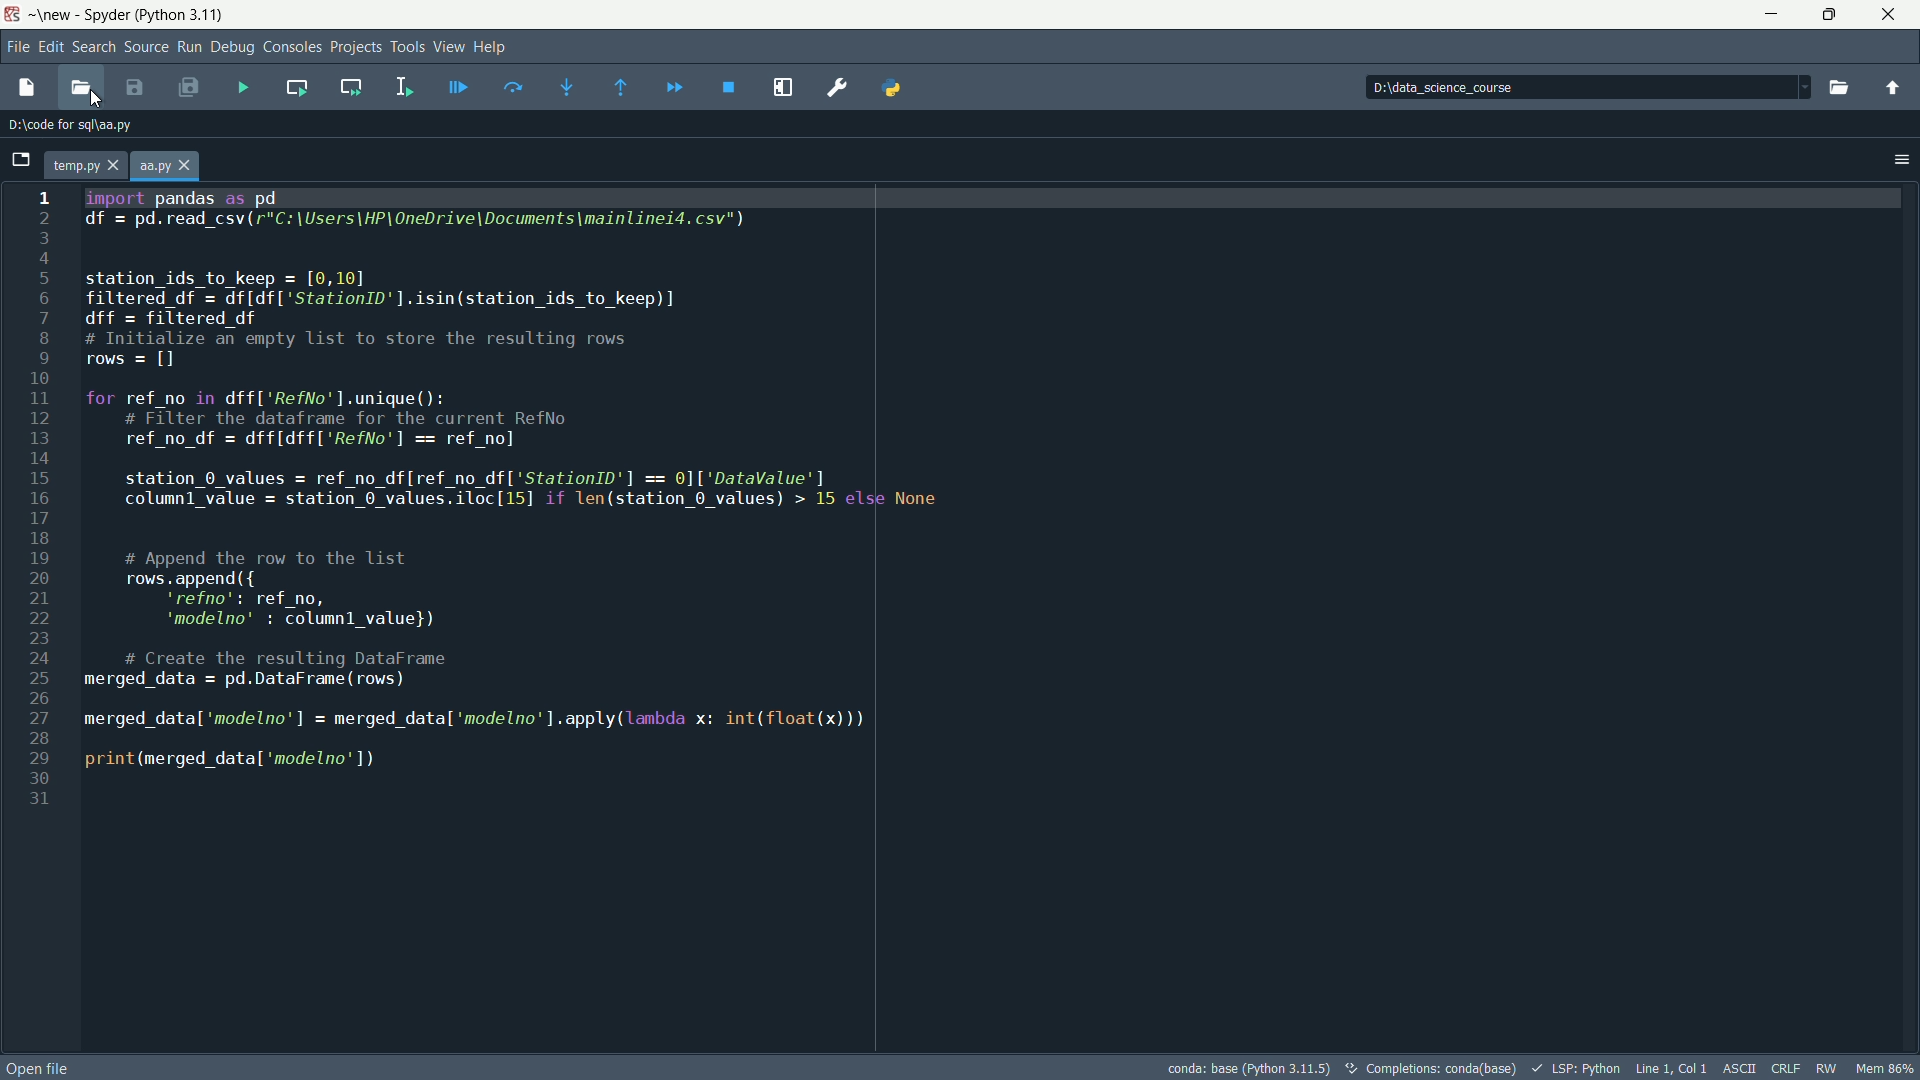 Image resolution: width=1920 pixels, height=1080 pixels. I want to click on run current cell, so click(292, 89).